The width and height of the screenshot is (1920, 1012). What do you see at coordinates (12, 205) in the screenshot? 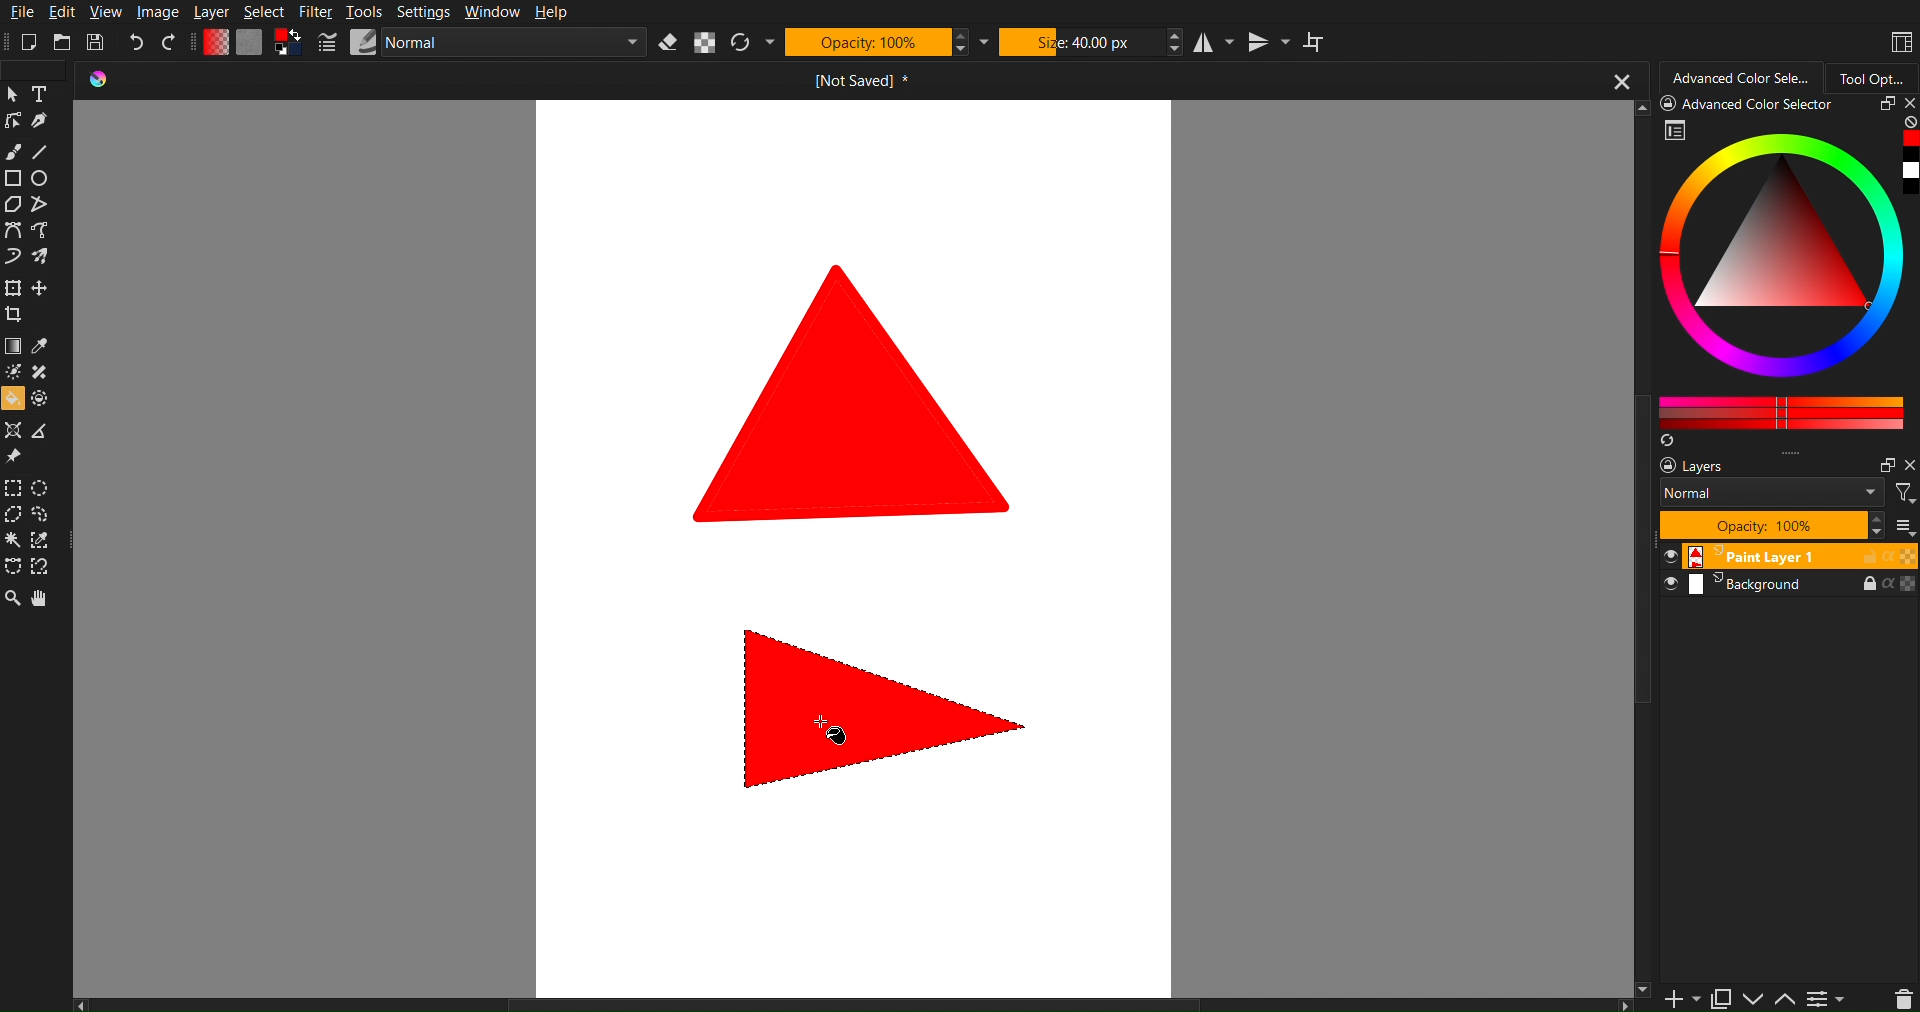
I see `Polygon` at bounding box center [12, 205].